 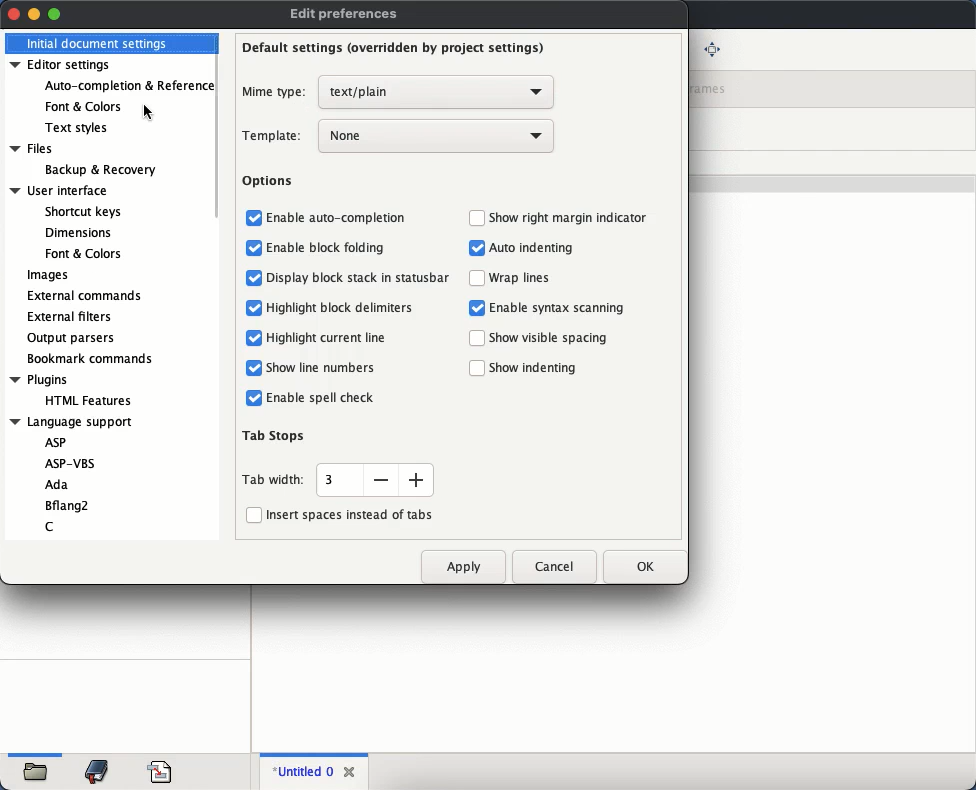 I want to click on scroll, so click(x=218, y=125).